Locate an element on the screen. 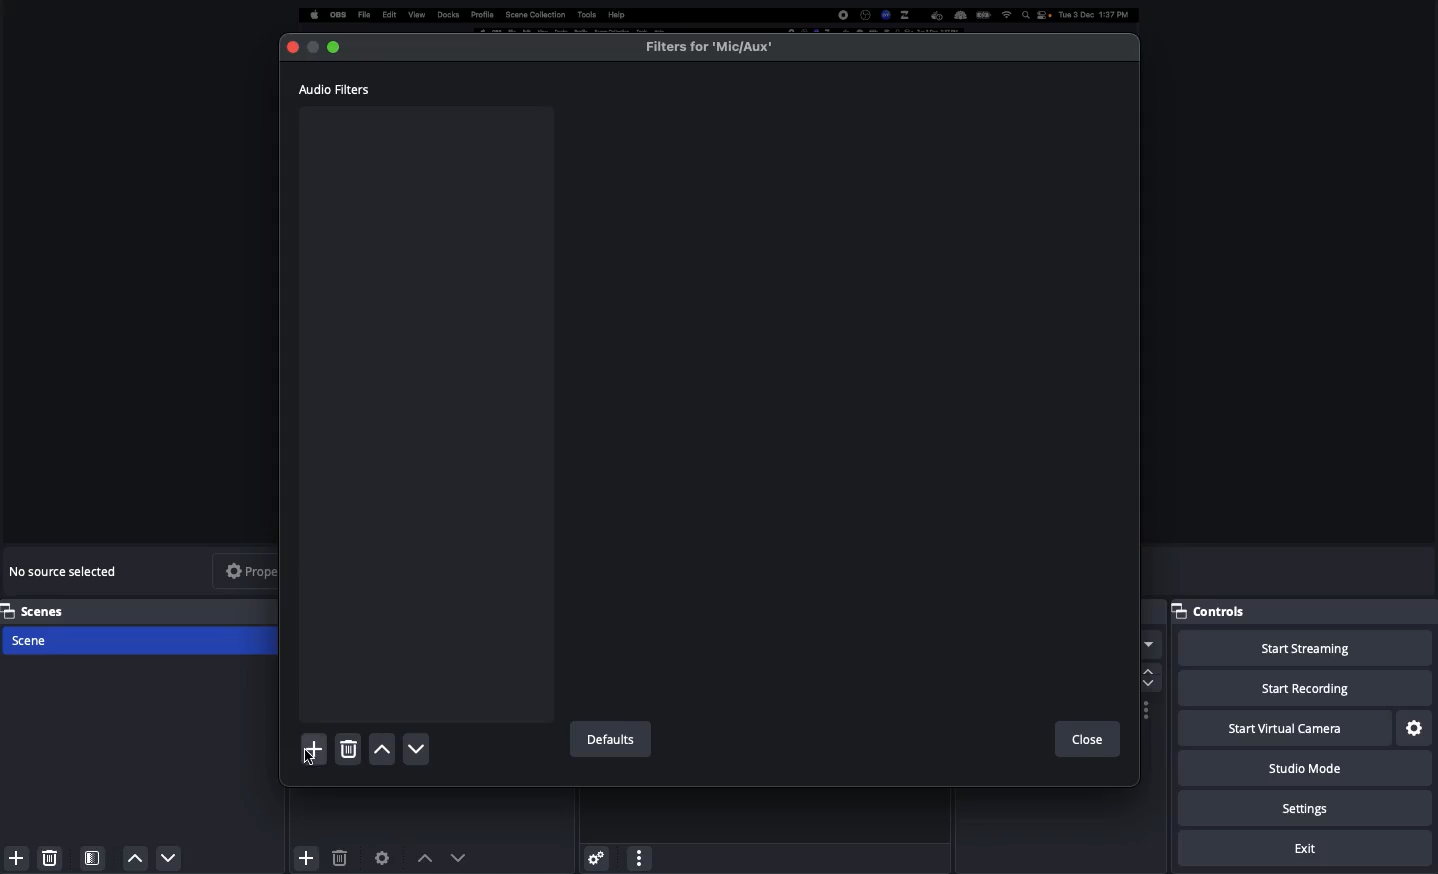 Image resolution: width=1438 pixels, height=874 pixels. Source preferences  is located at coordinates (384, 856).